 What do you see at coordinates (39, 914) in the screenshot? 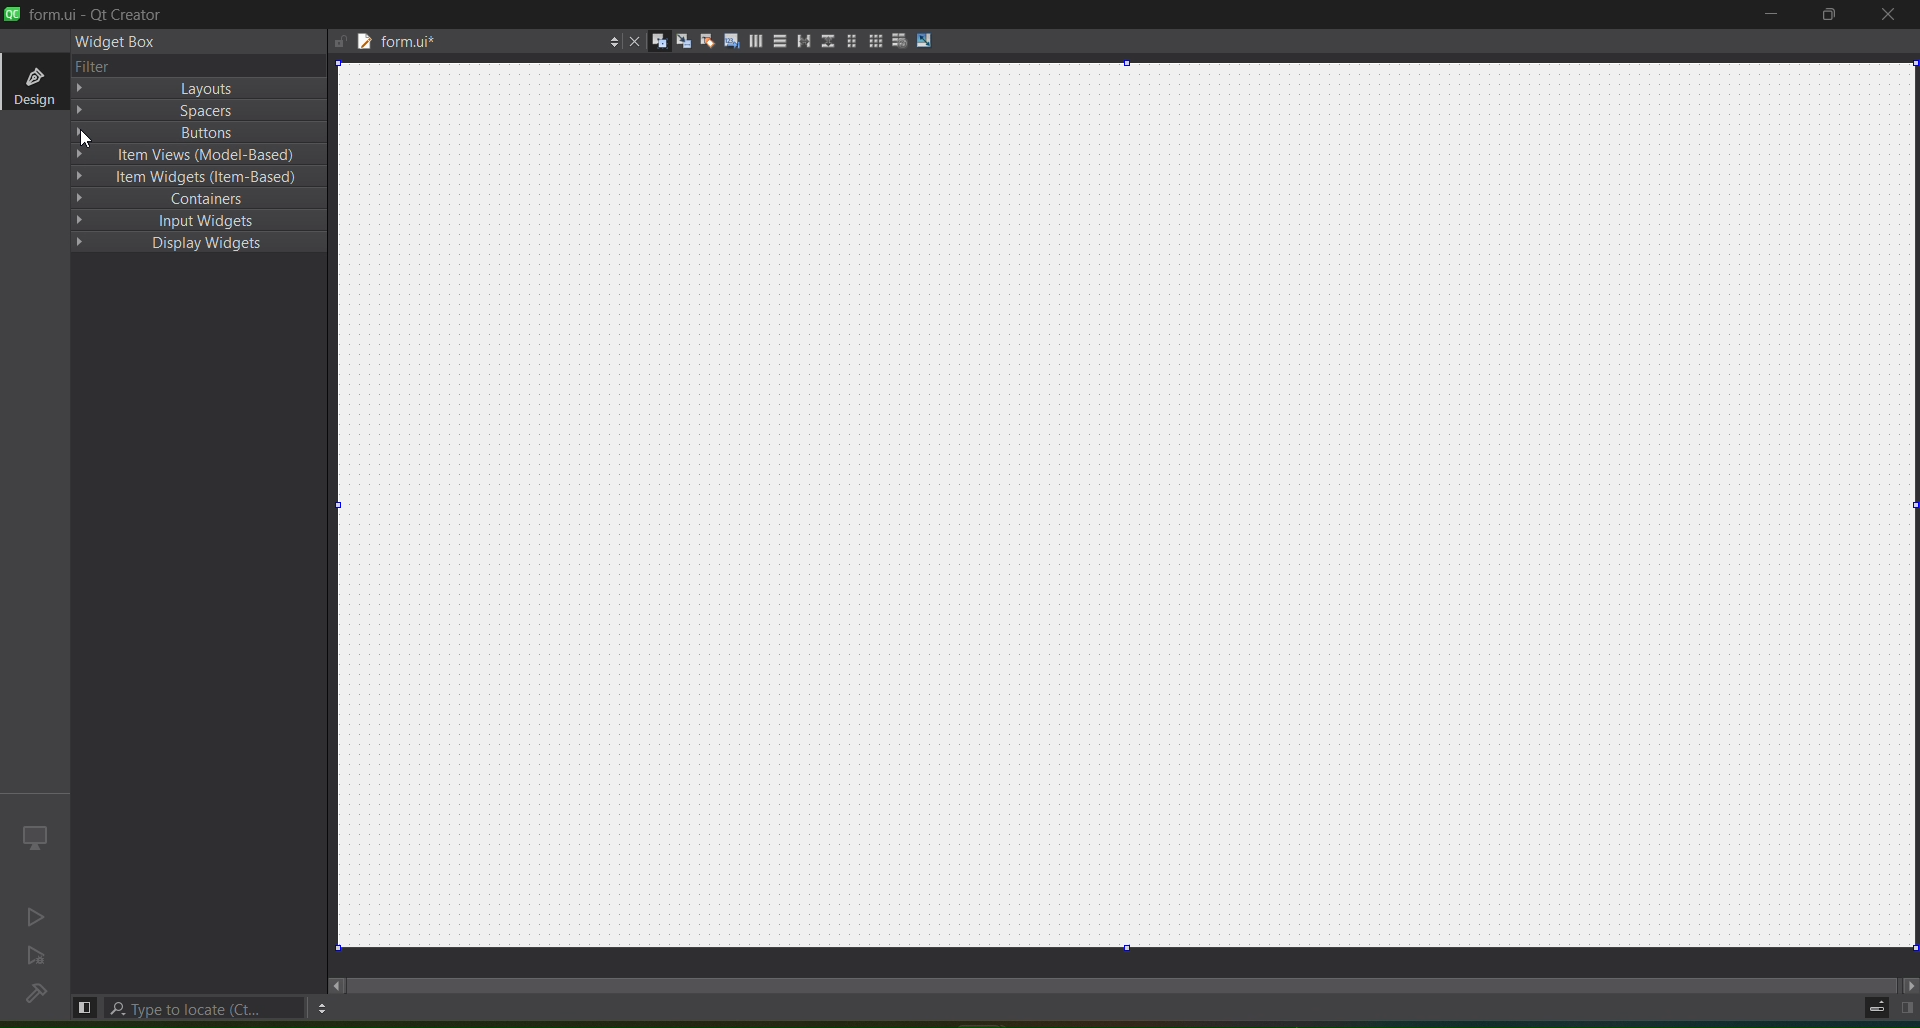
I see `no active project` at bounding box center [39, 914].